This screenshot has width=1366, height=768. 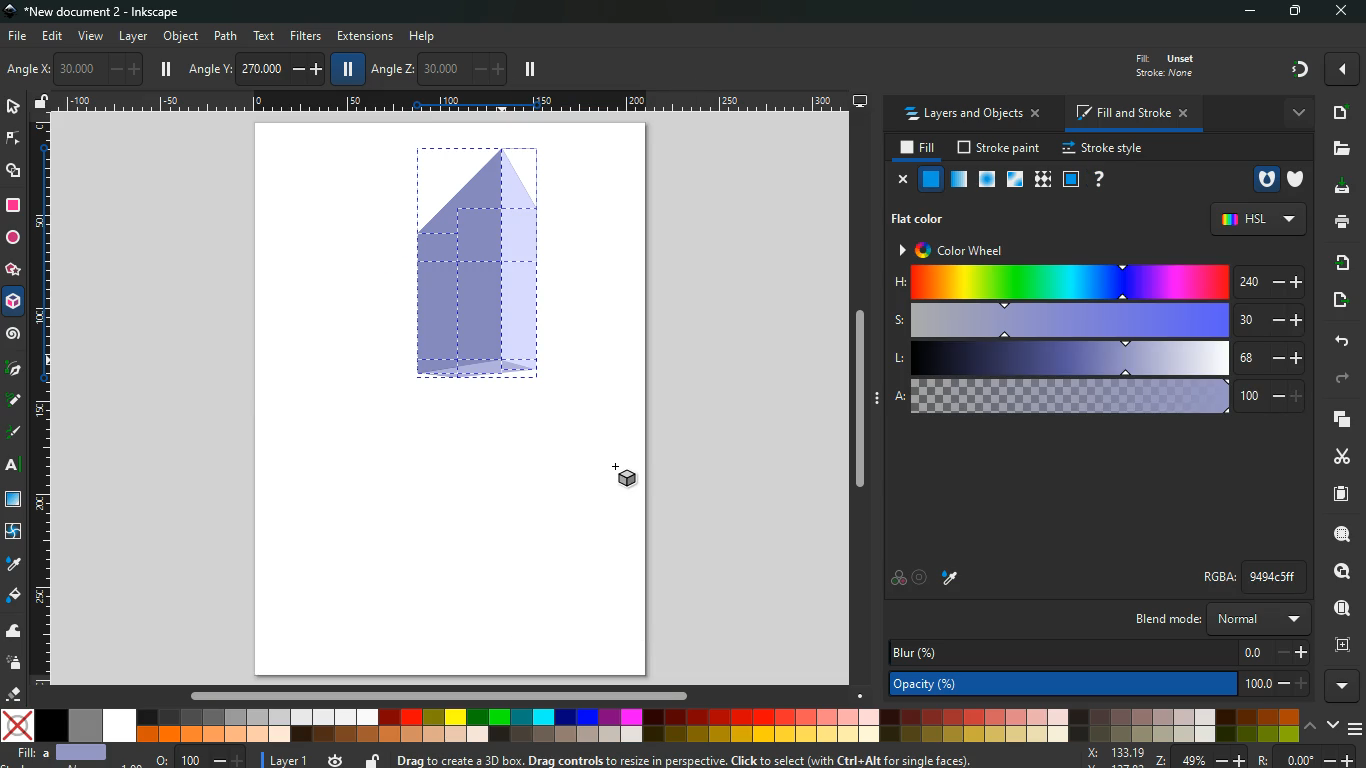 What do you see at coordinates (651, 725) in the screenshot?
I see `color` at bounding box center [651, 725].